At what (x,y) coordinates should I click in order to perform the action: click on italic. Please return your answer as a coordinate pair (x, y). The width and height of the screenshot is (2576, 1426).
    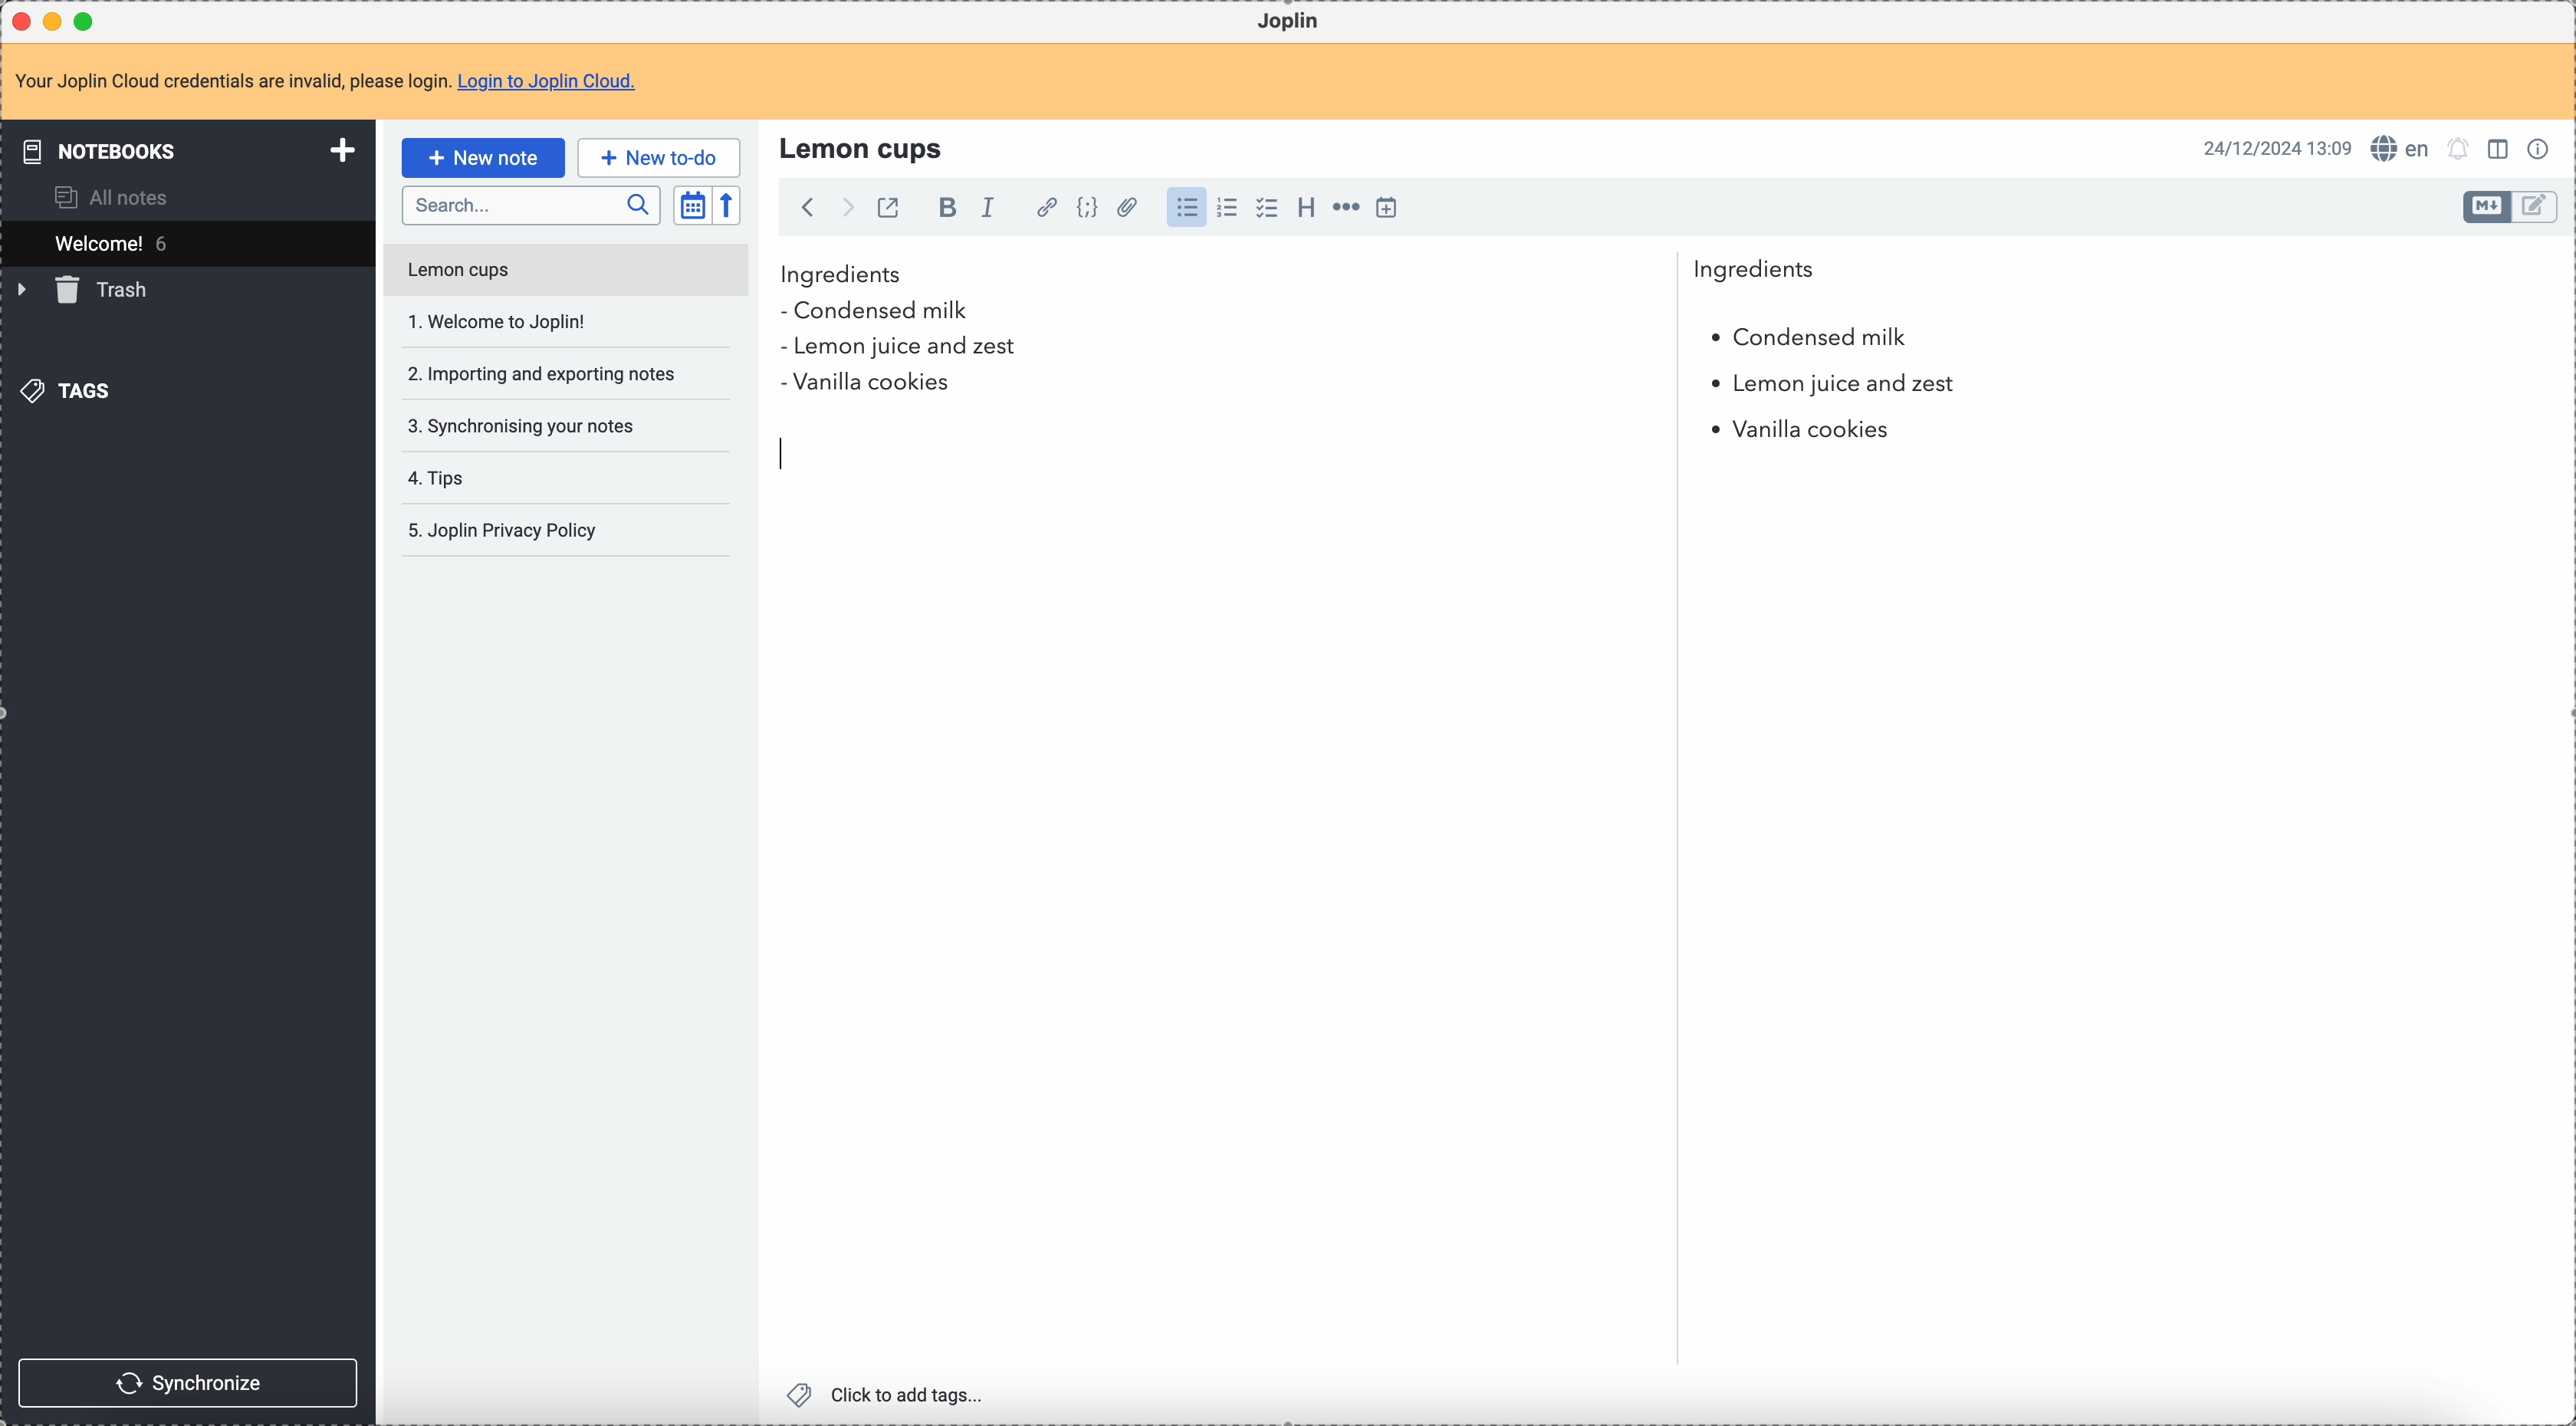
    Looking at the image, I should click on (987, 206).